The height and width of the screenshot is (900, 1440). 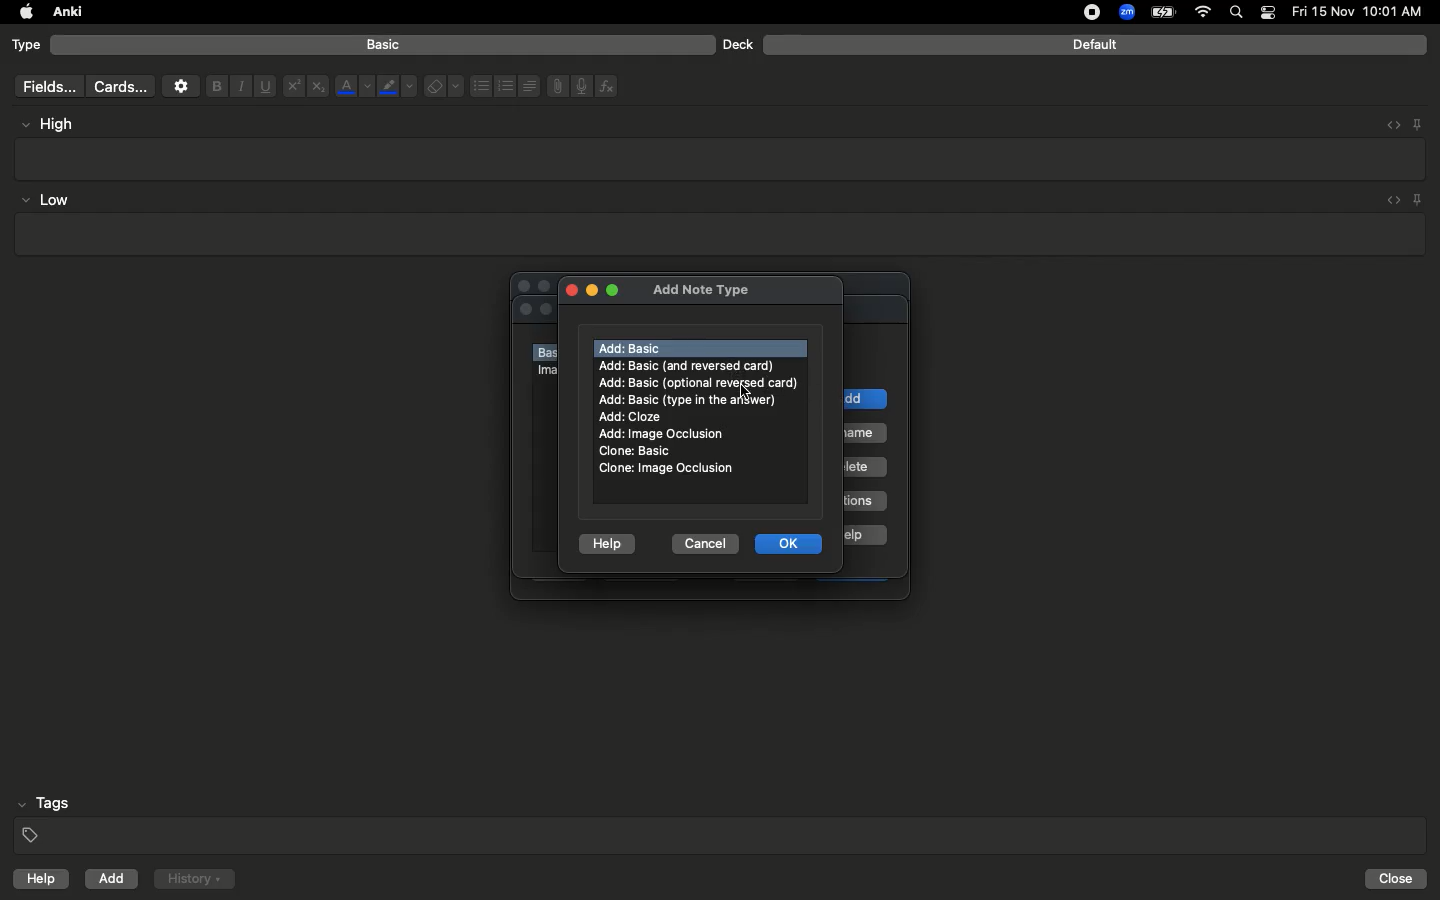 I want to click on Close, so click(x=1399, y=879).